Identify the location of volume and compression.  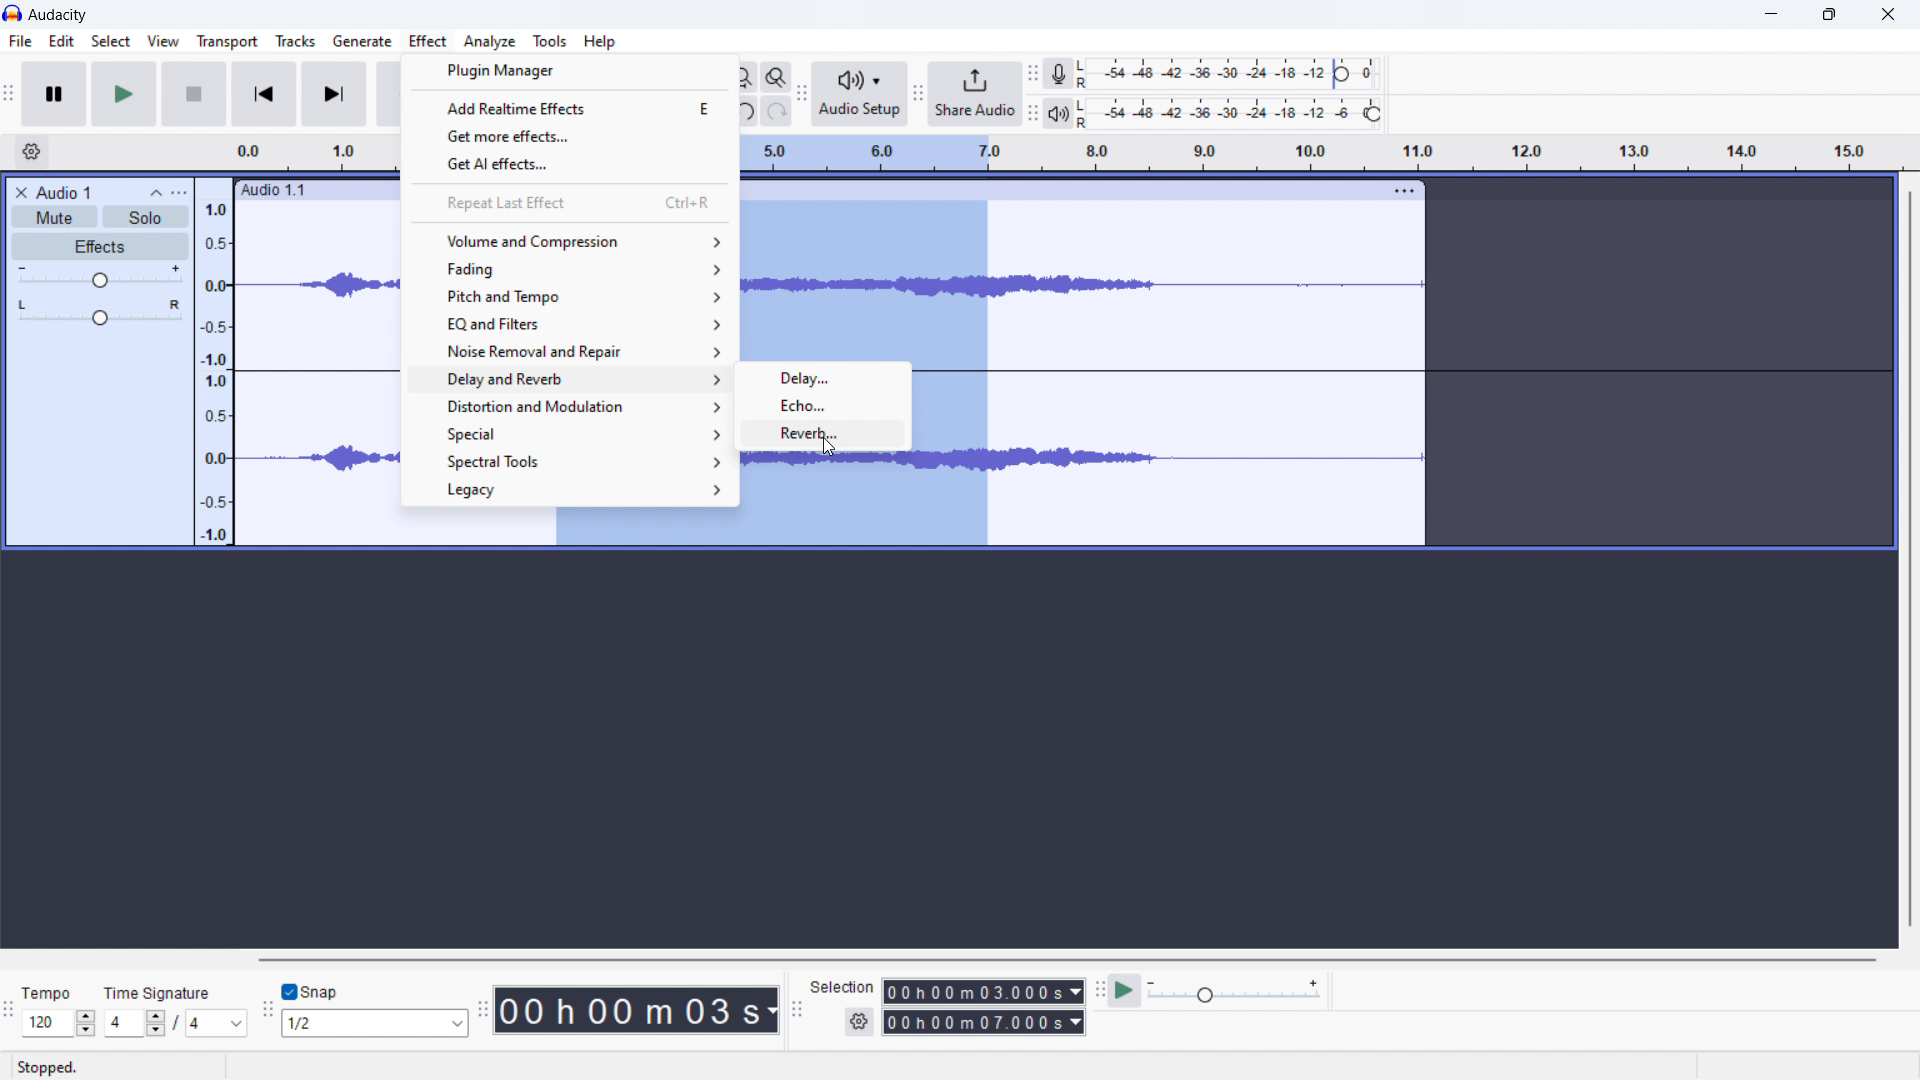
(568, 241).